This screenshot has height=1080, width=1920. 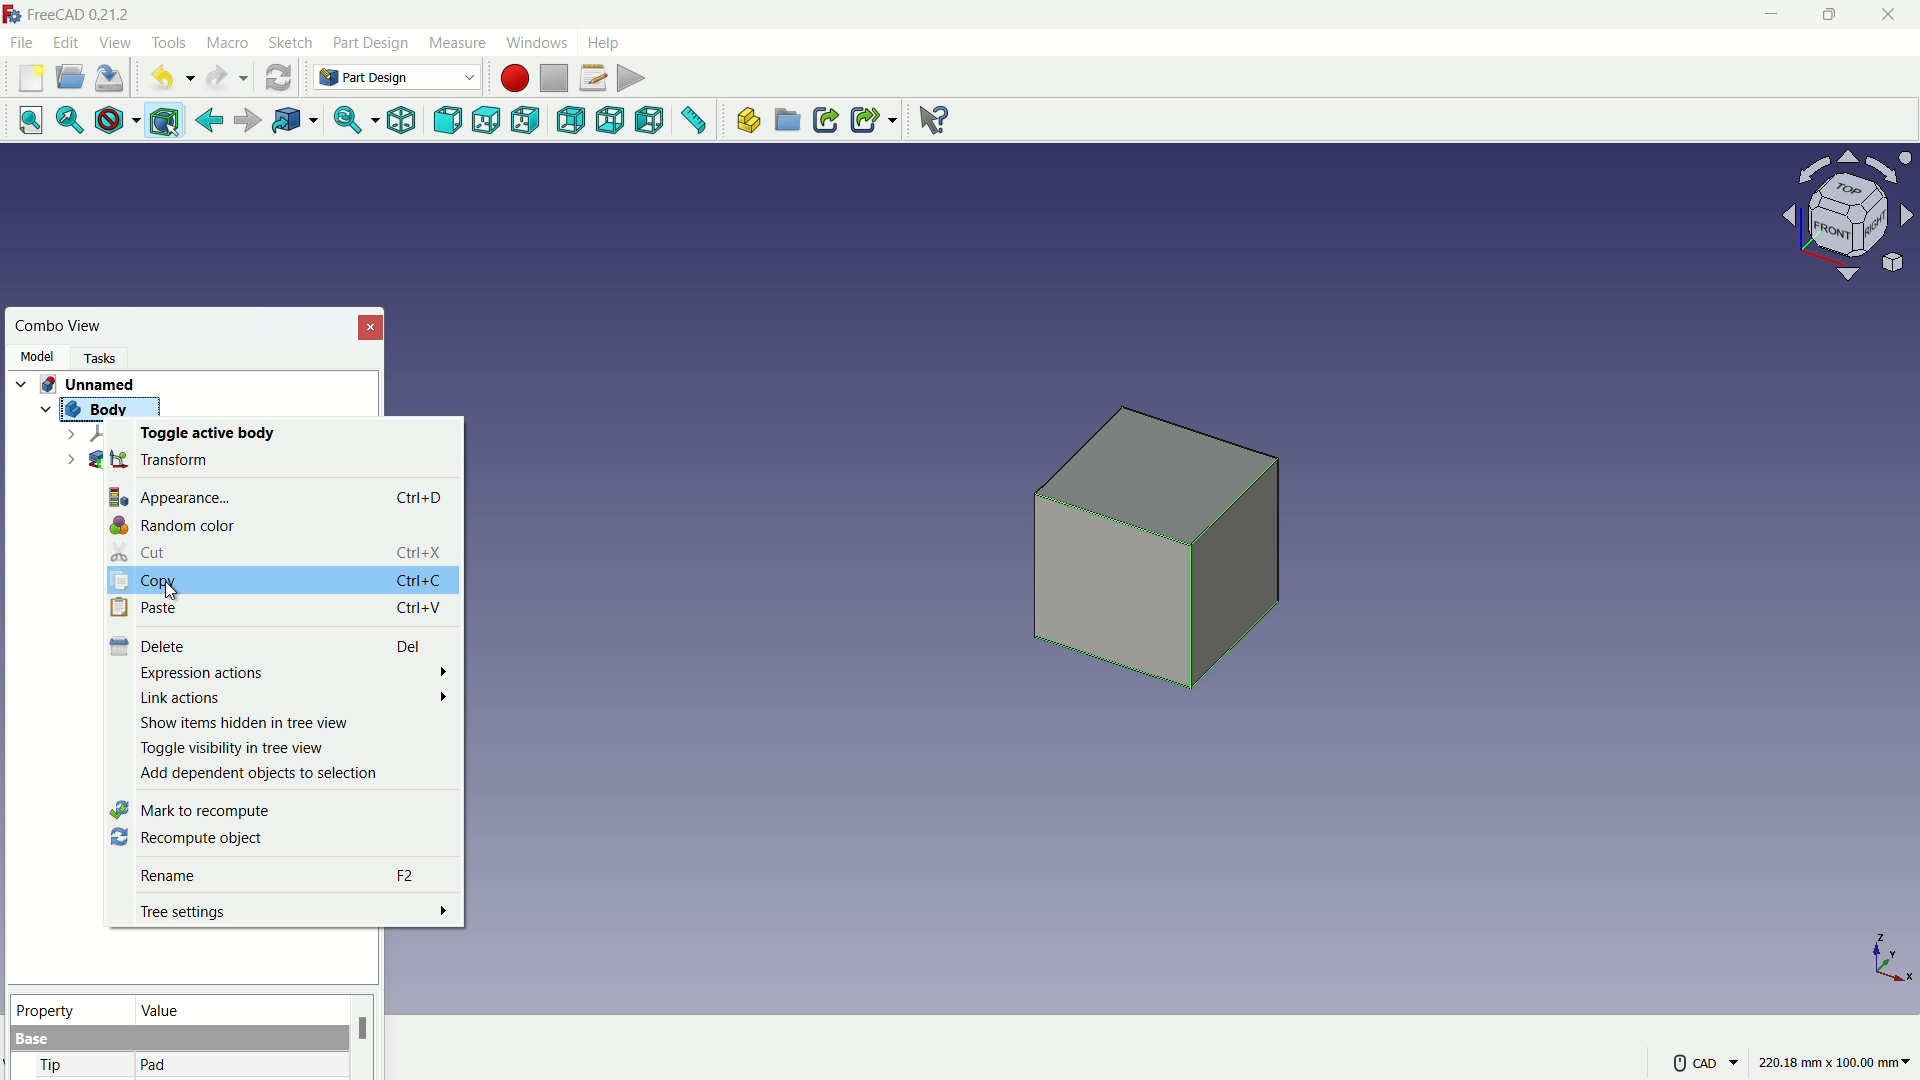 I want to click on preset viewpoint, so click(x=1854, y=225).